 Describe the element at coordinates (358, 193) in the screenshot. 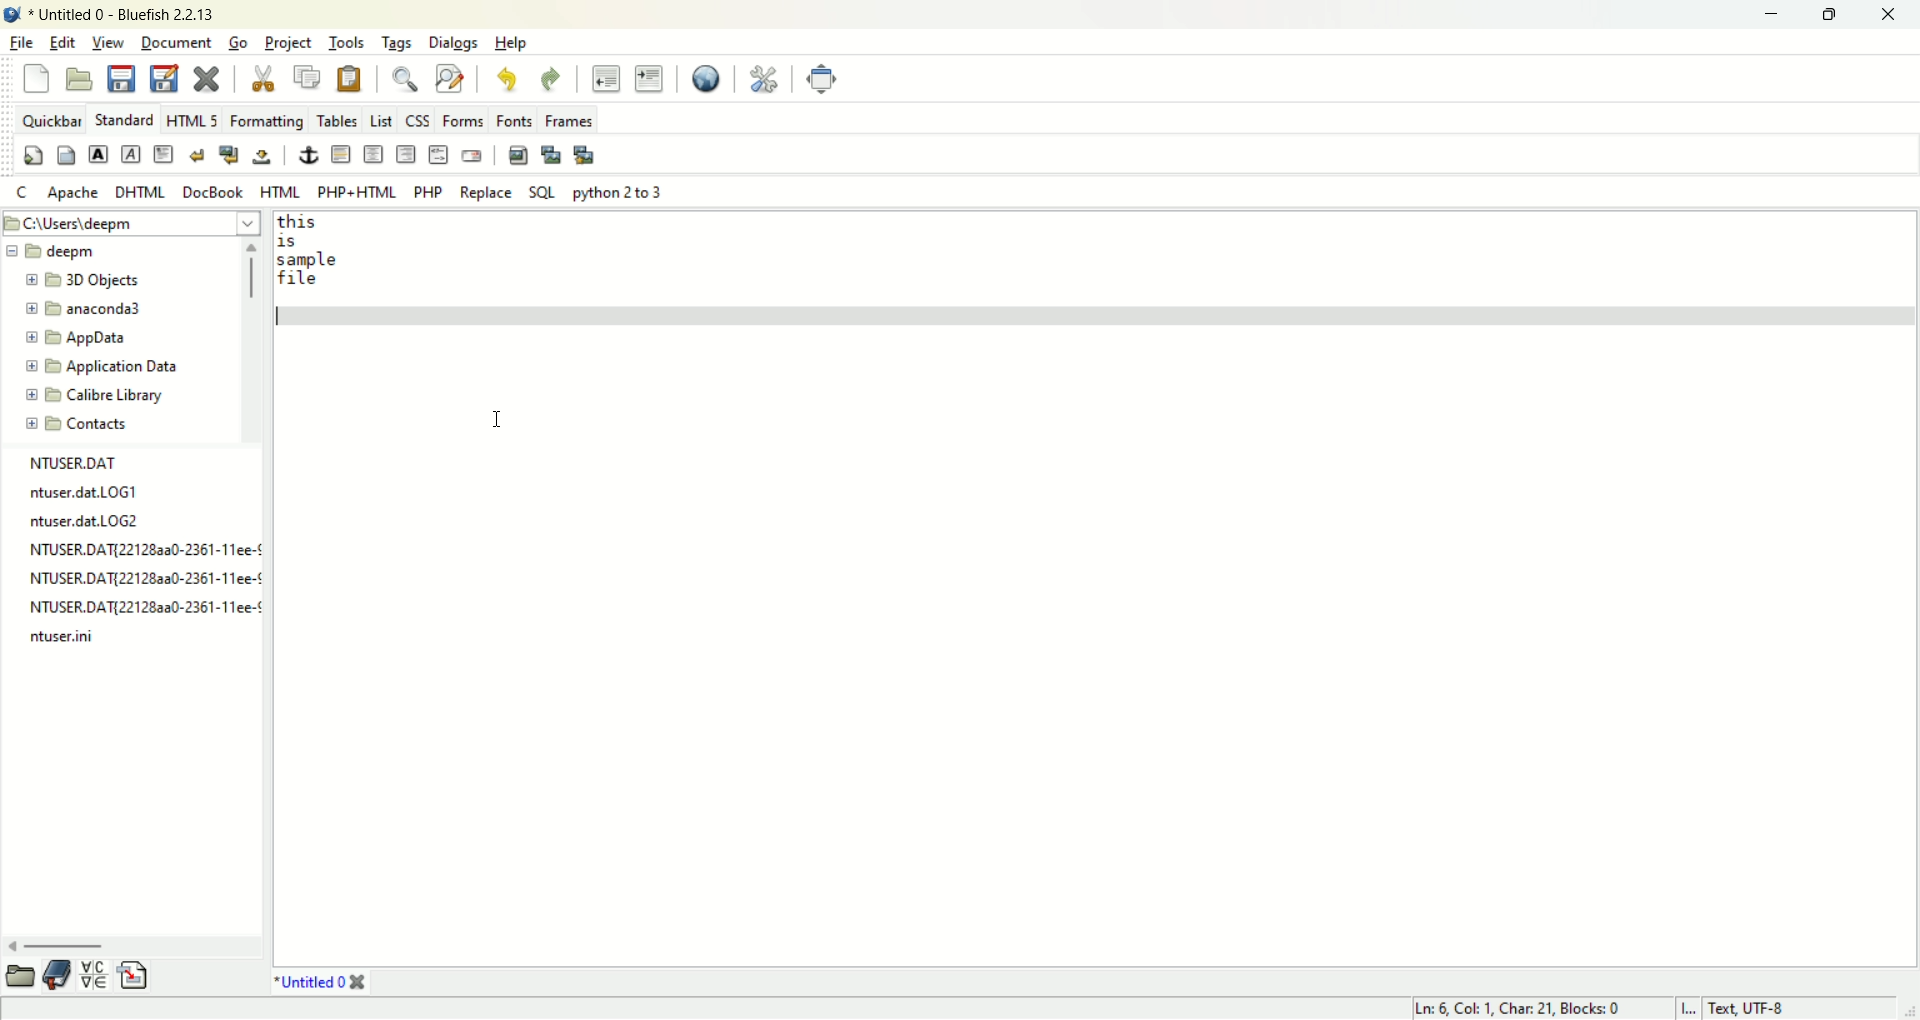

I see `PHP+HTML` at that location.